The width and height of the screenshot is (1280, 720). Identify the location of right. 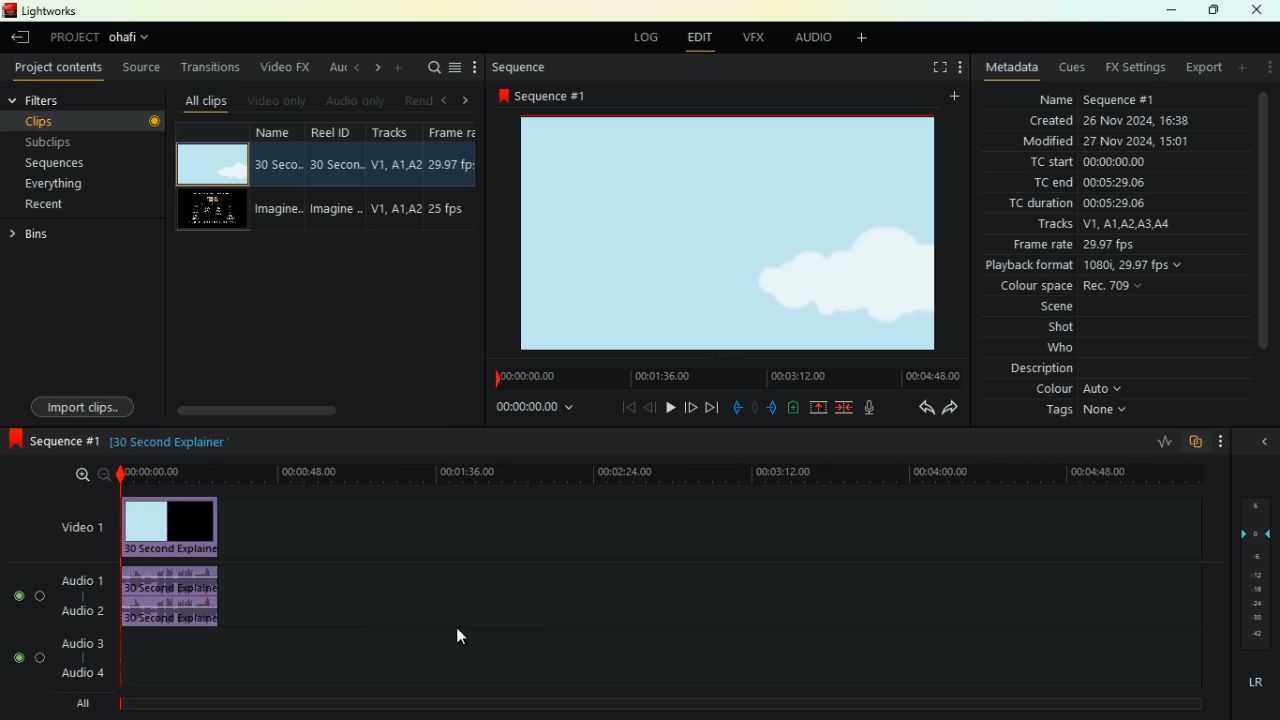
(468, 100).